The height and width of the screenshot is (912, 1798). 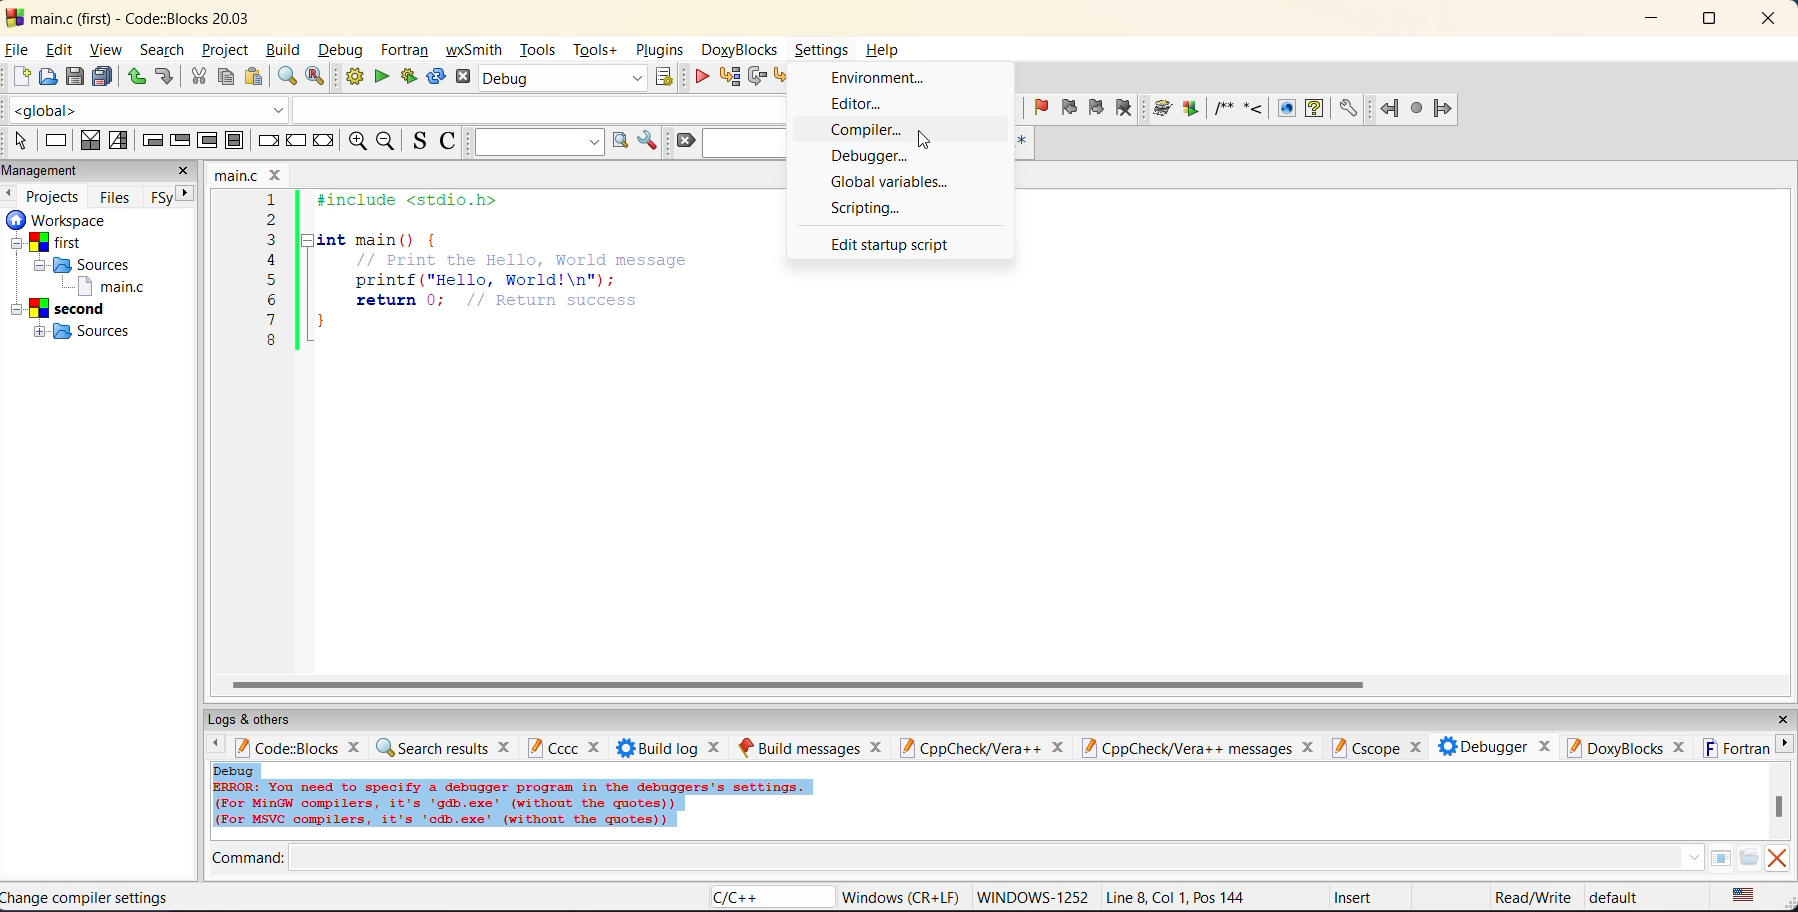 I want to click on find, so click(x=284, y=76).